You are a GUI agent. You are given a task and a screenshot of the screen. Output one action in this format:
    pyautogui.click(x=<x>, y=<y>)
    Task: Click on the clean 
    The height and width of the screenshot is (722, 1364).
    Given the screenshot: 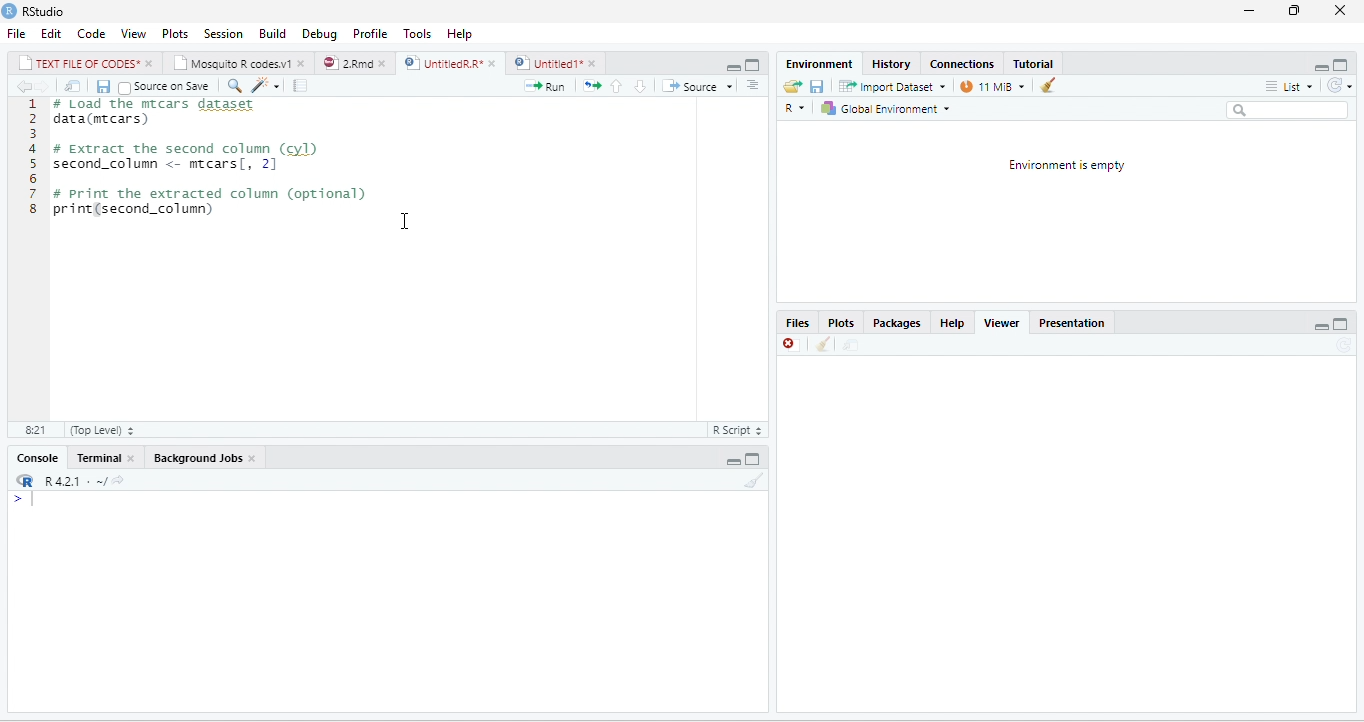 What is the action you would take?
    pyautogui.click(x=823, y=346)
    